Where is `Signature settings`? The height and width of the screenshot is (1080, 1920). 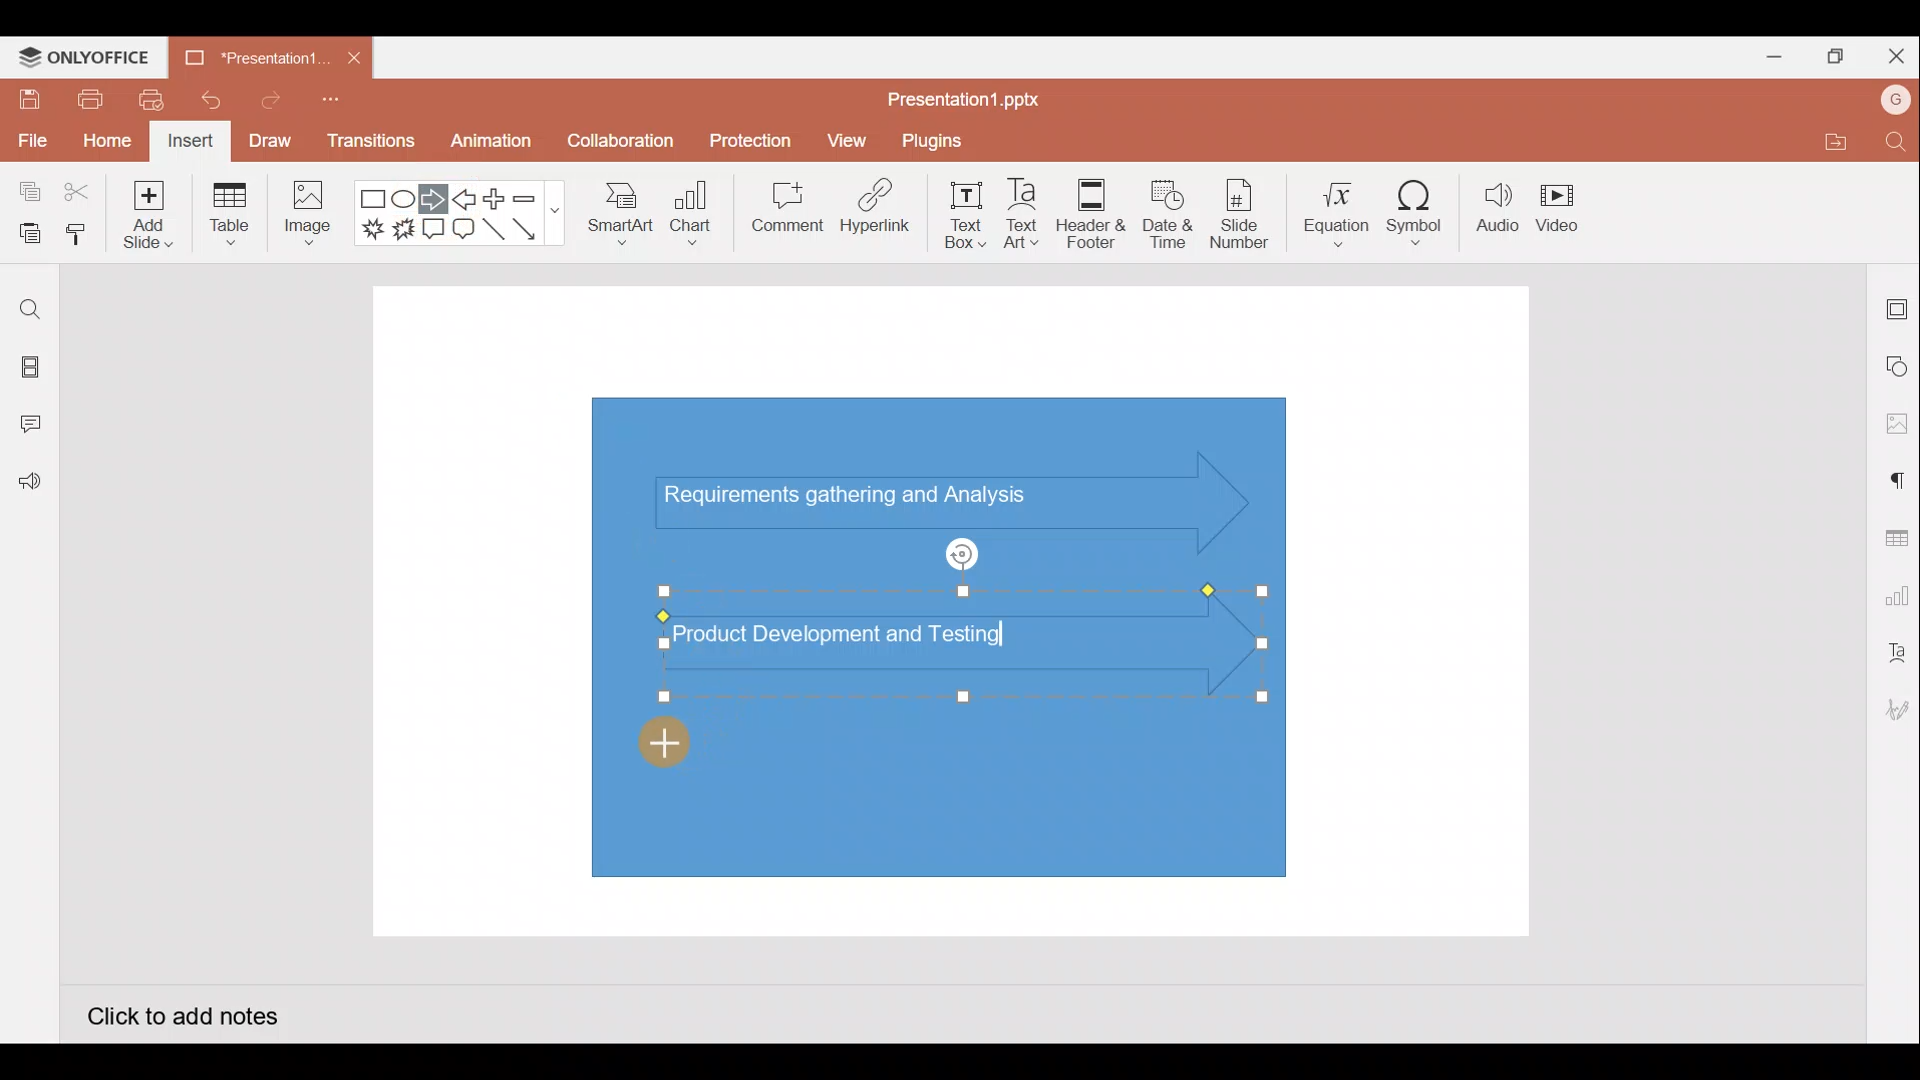 Signature settings is located at coordinates (1894, 712).